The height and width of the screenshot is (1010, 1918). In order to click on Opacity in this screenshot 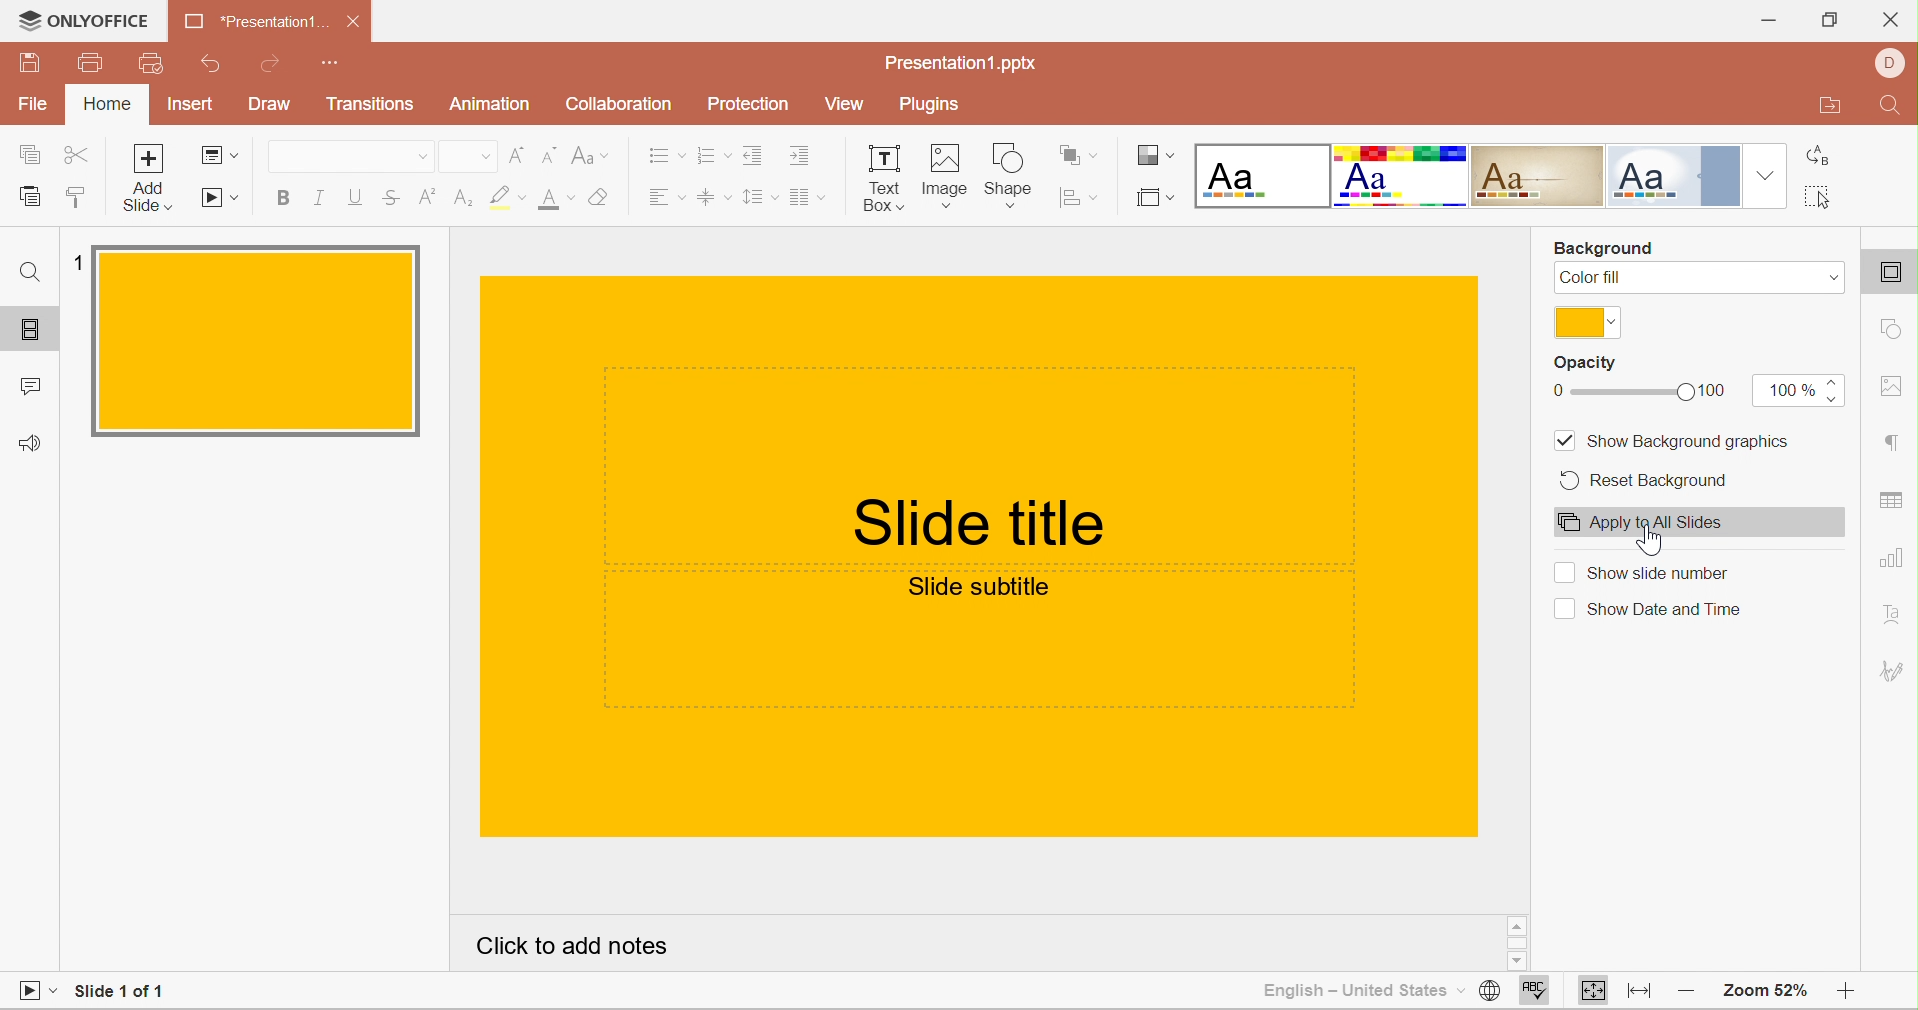, I will do `click(1589, 364)`.